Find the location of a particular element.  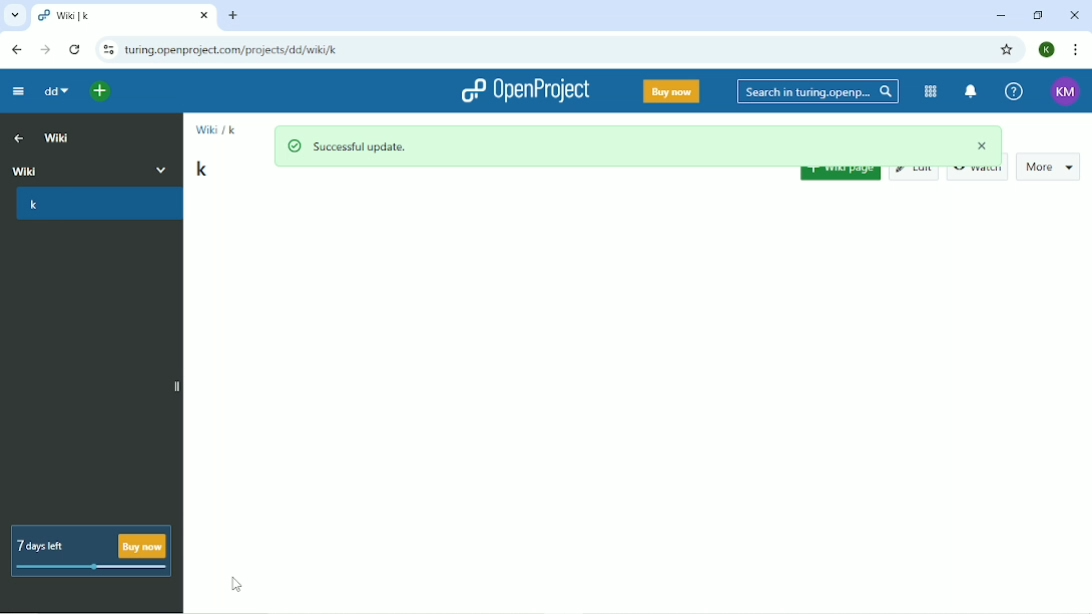

Wiki | k is located at coordinates (95, 15).